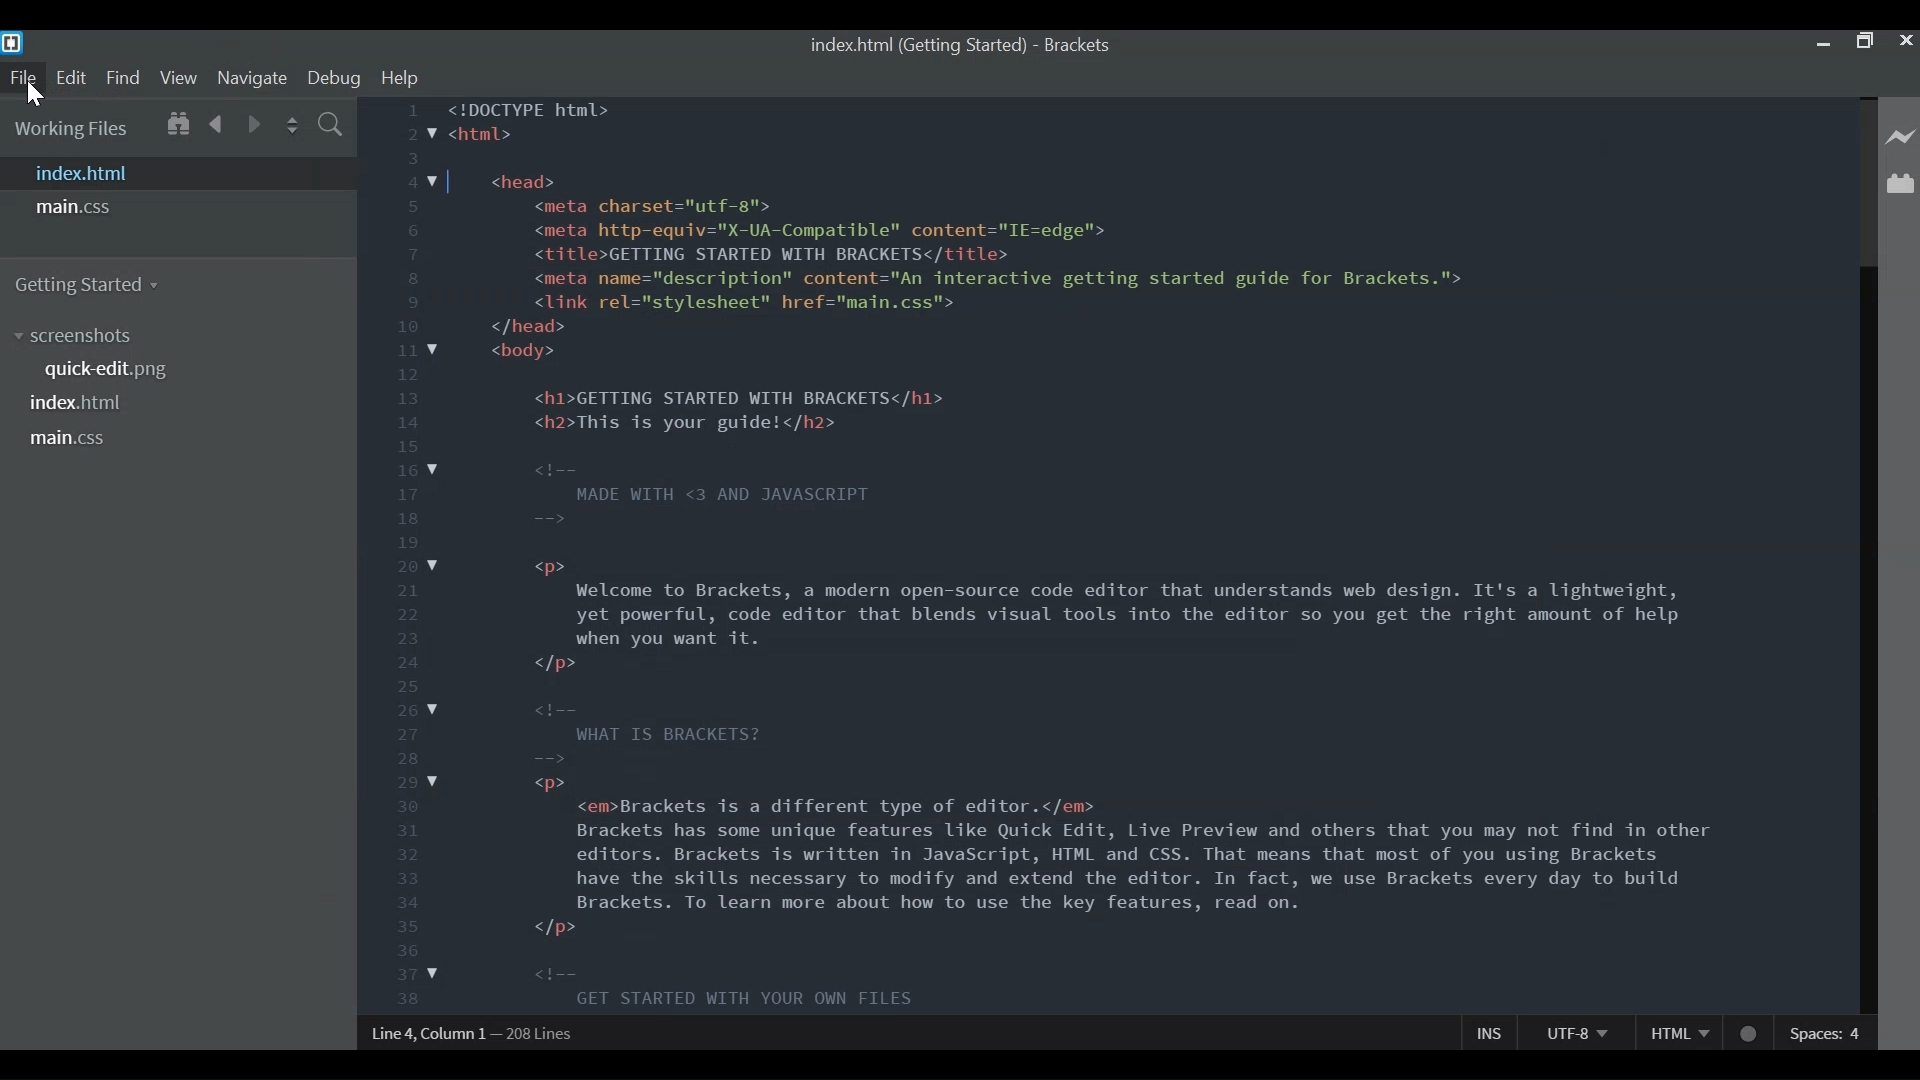 Image resolution: width=1920 pixels, height=1080 pixels. I want to click on Navigate, so click(250, 79).